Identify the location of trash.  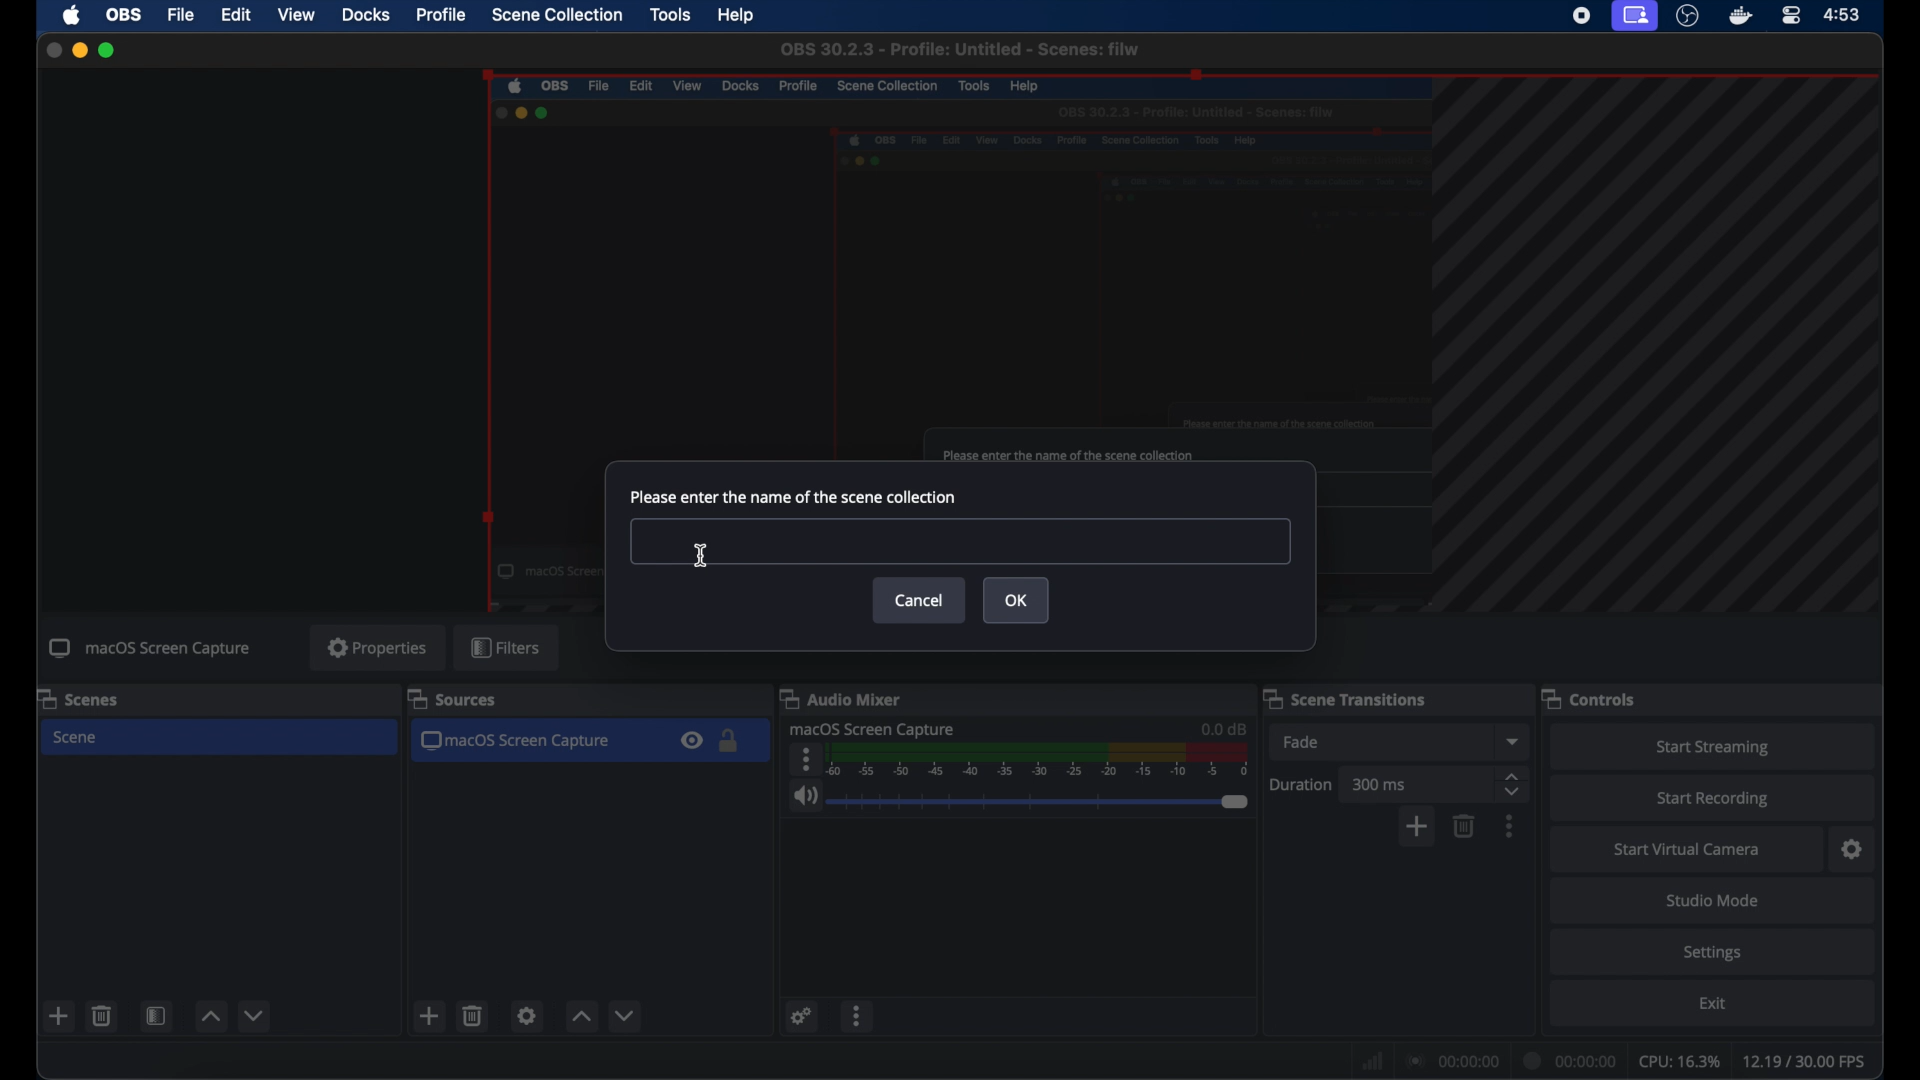
(1464, 826).